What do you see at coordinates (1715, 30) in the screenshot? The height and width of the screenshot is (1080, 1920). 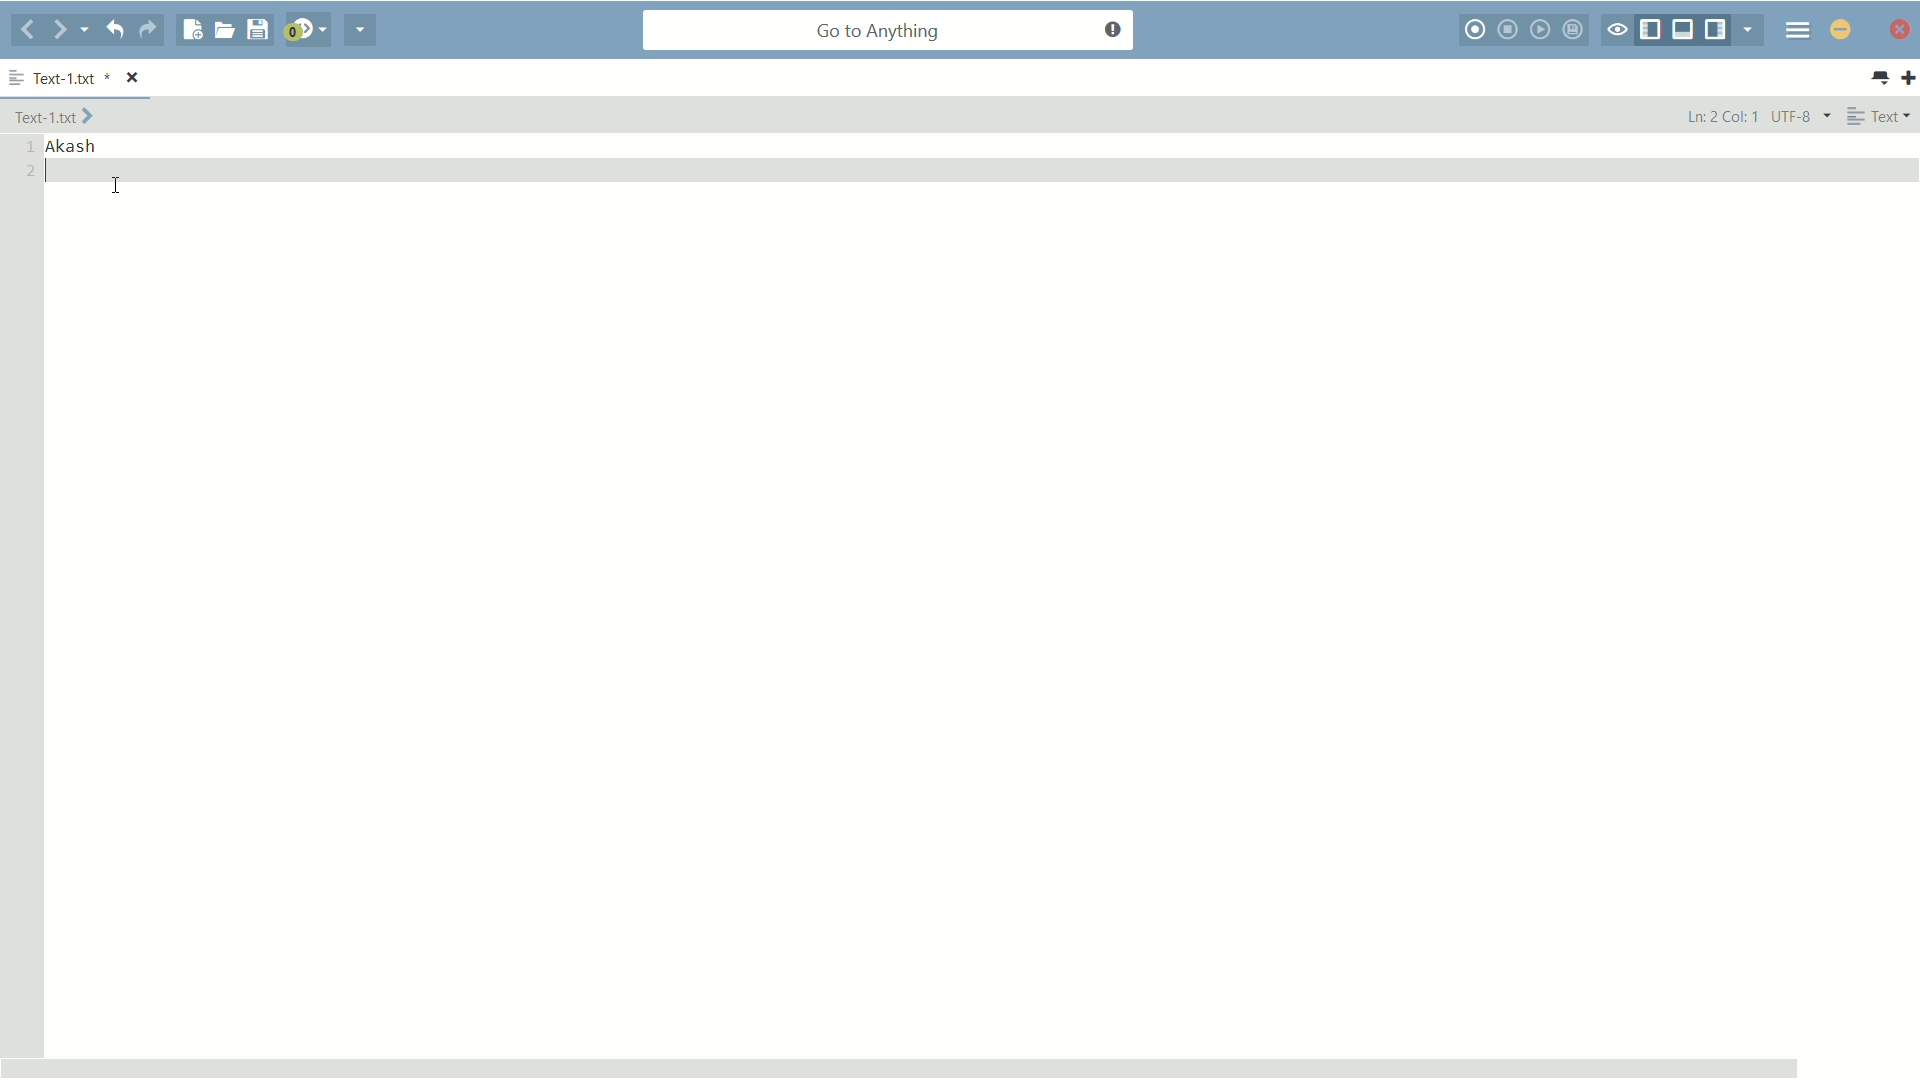 I see `show/hide right panel` at bounding box center [1715, 30].